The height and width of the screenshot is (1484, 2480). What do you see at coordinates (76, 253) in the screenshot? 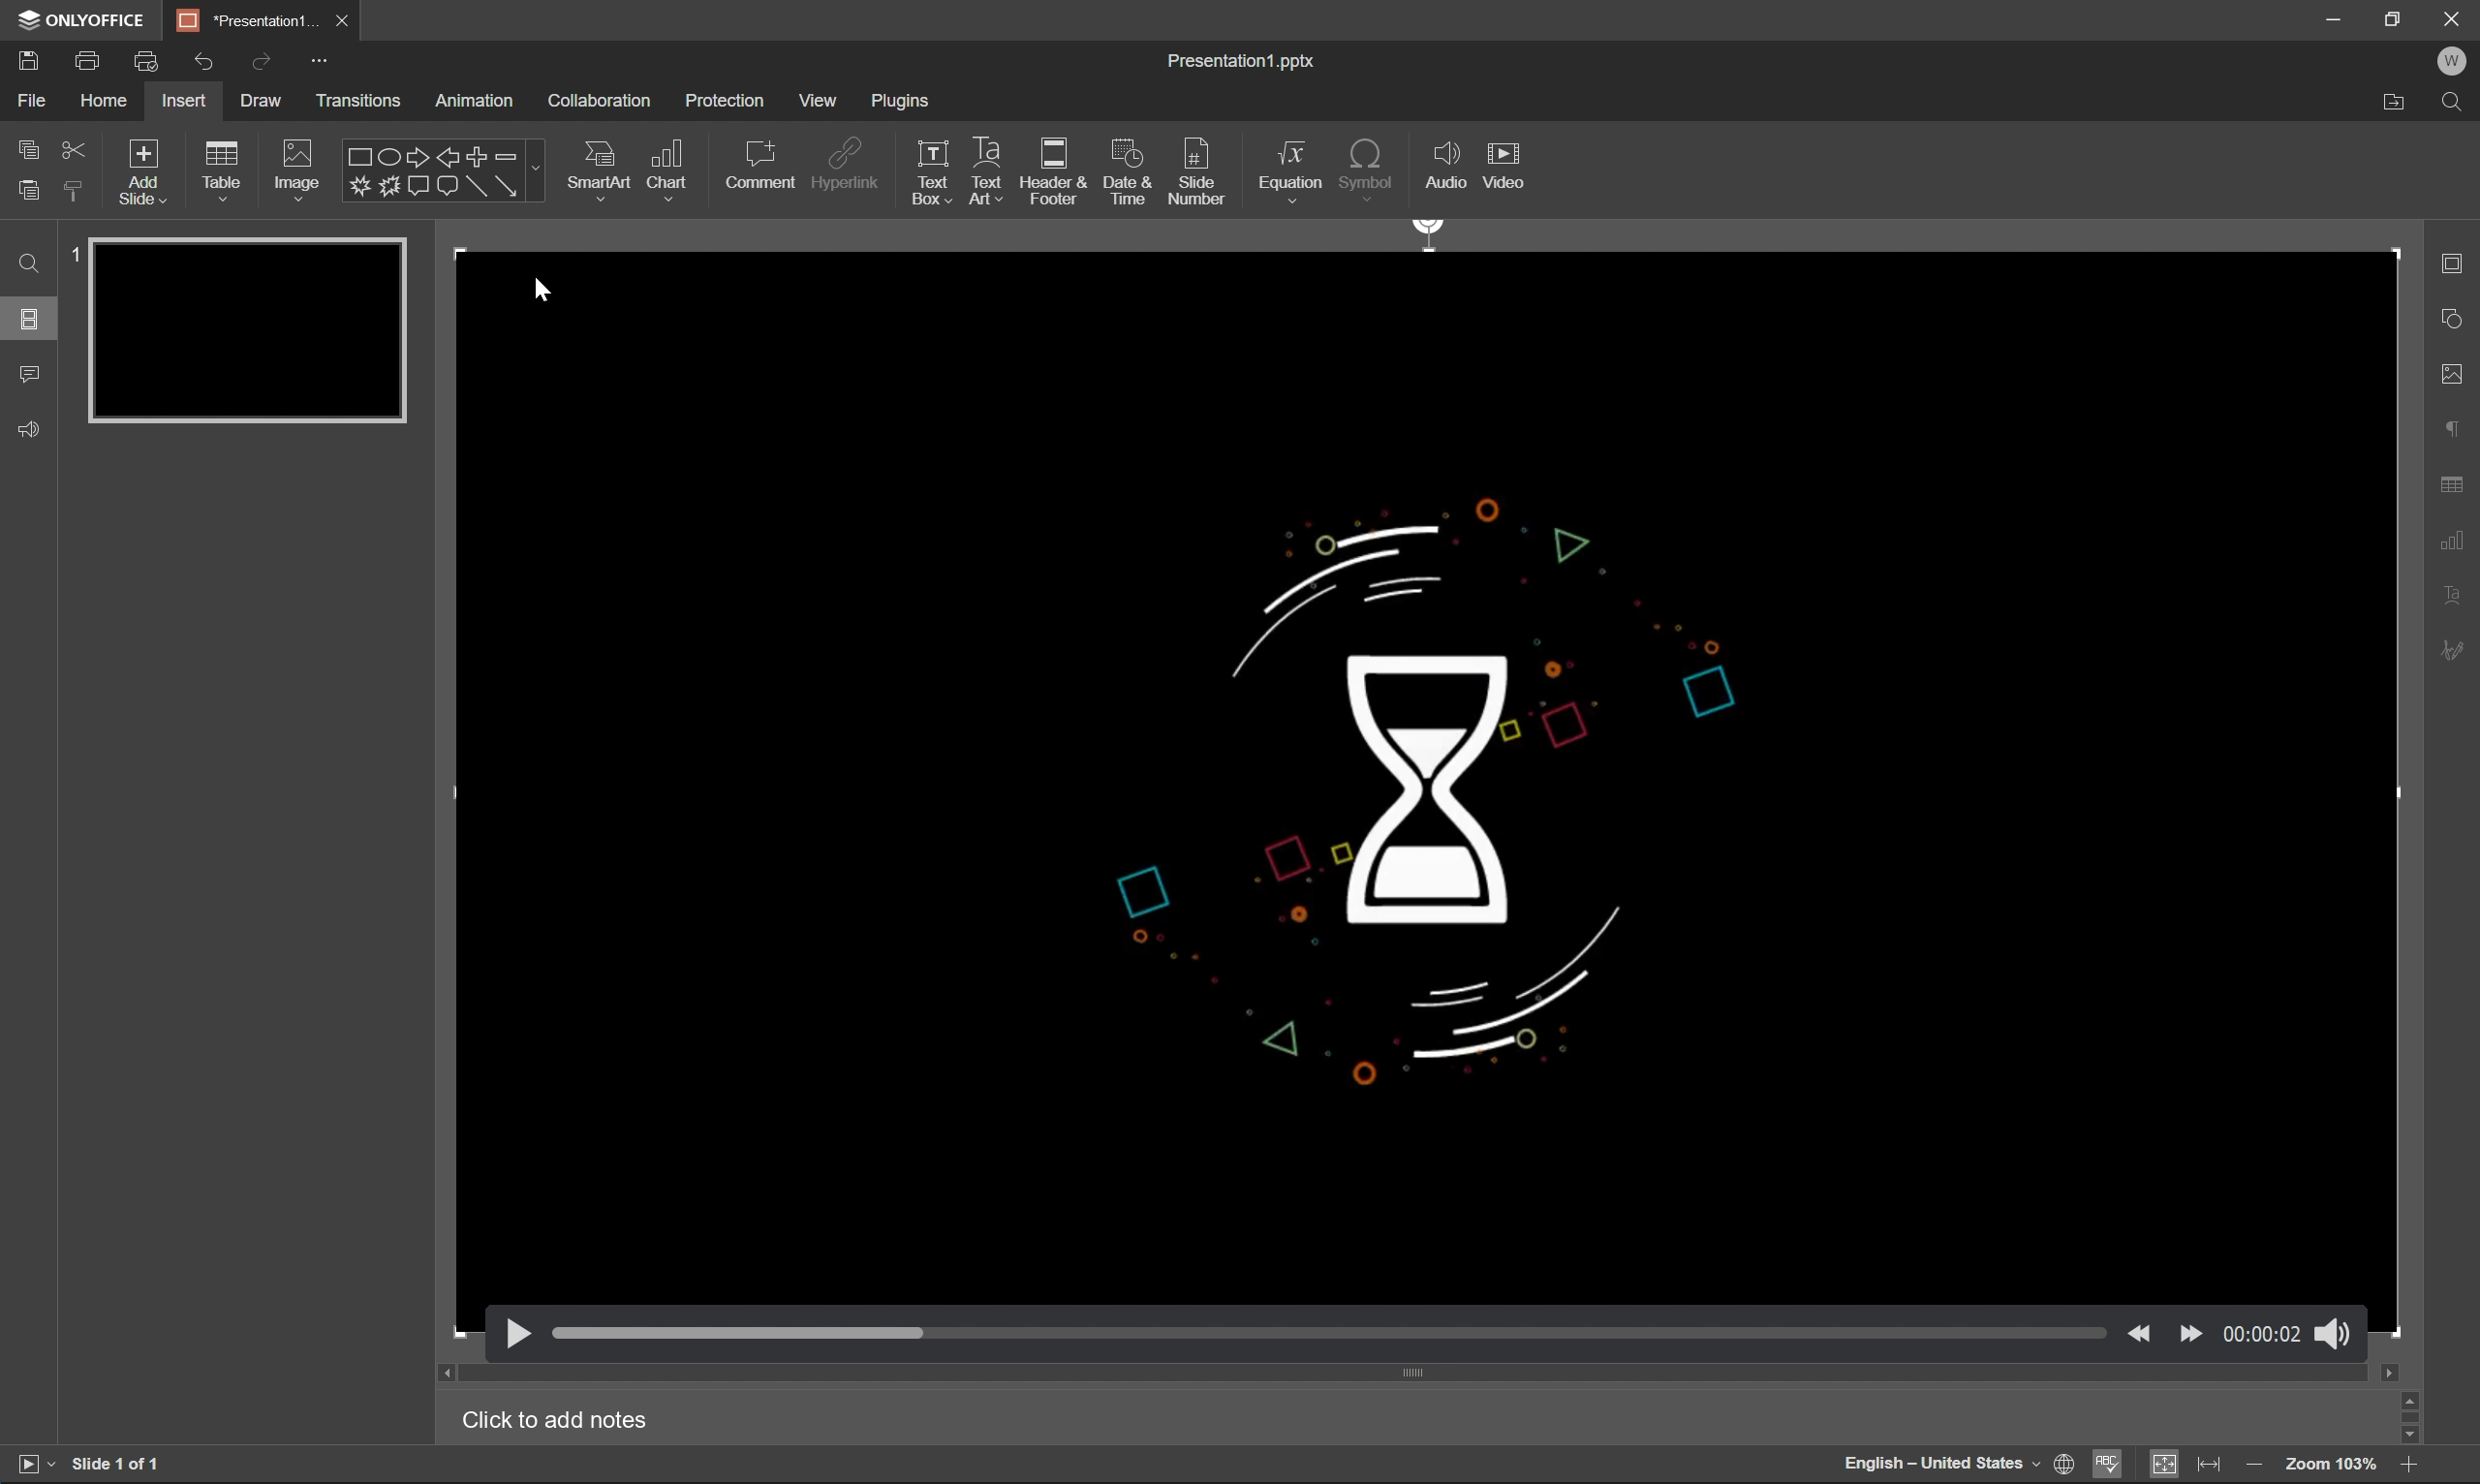
I see `1` at bounding box center [76, 253].